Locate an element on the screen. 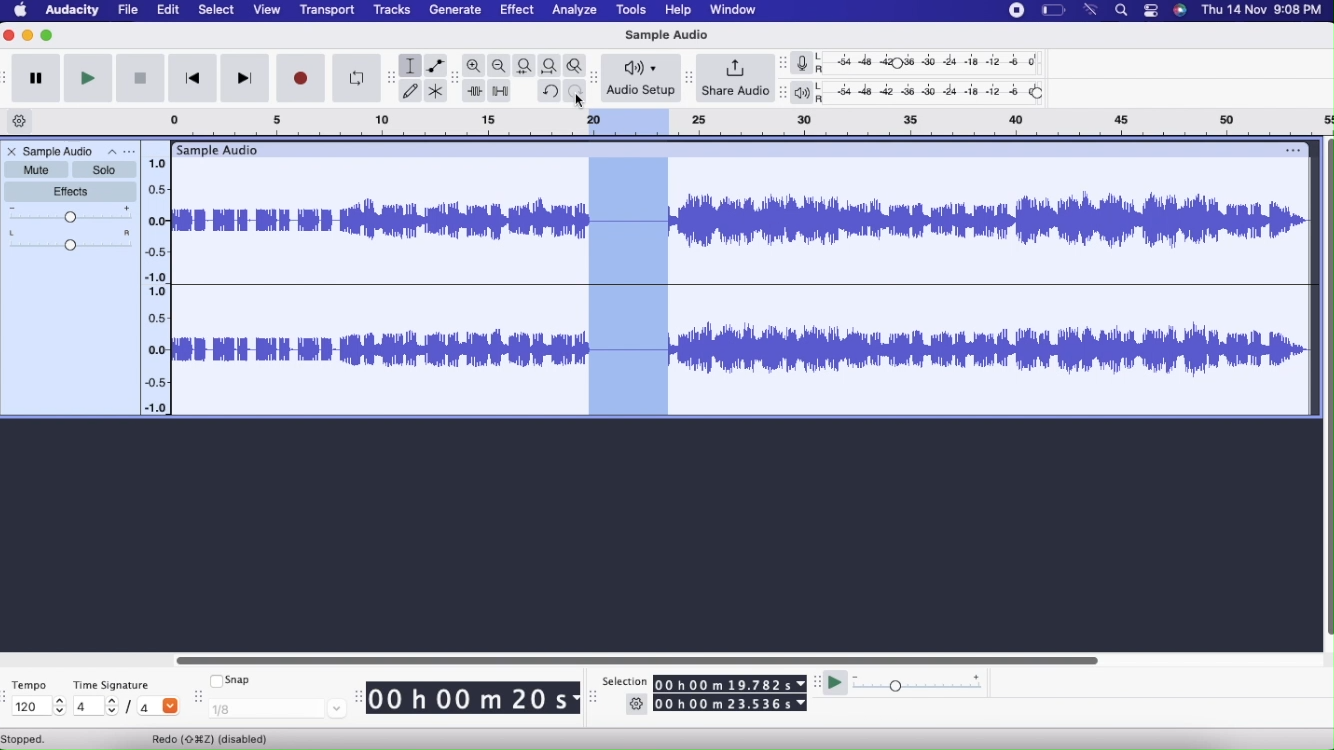  Selection is located at coordinates (621, 681).